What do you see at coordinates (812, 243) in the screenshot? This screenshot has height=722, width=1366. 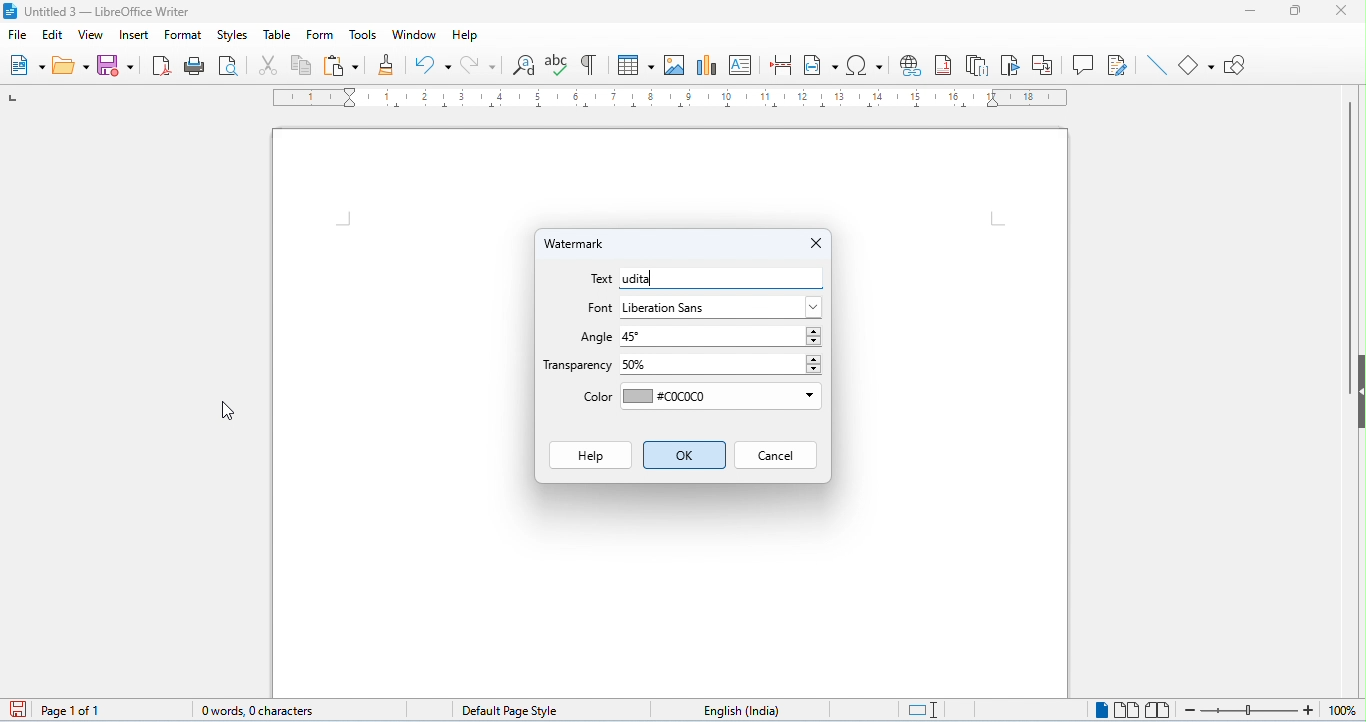 I see `close` at bounding box center [812, 243].